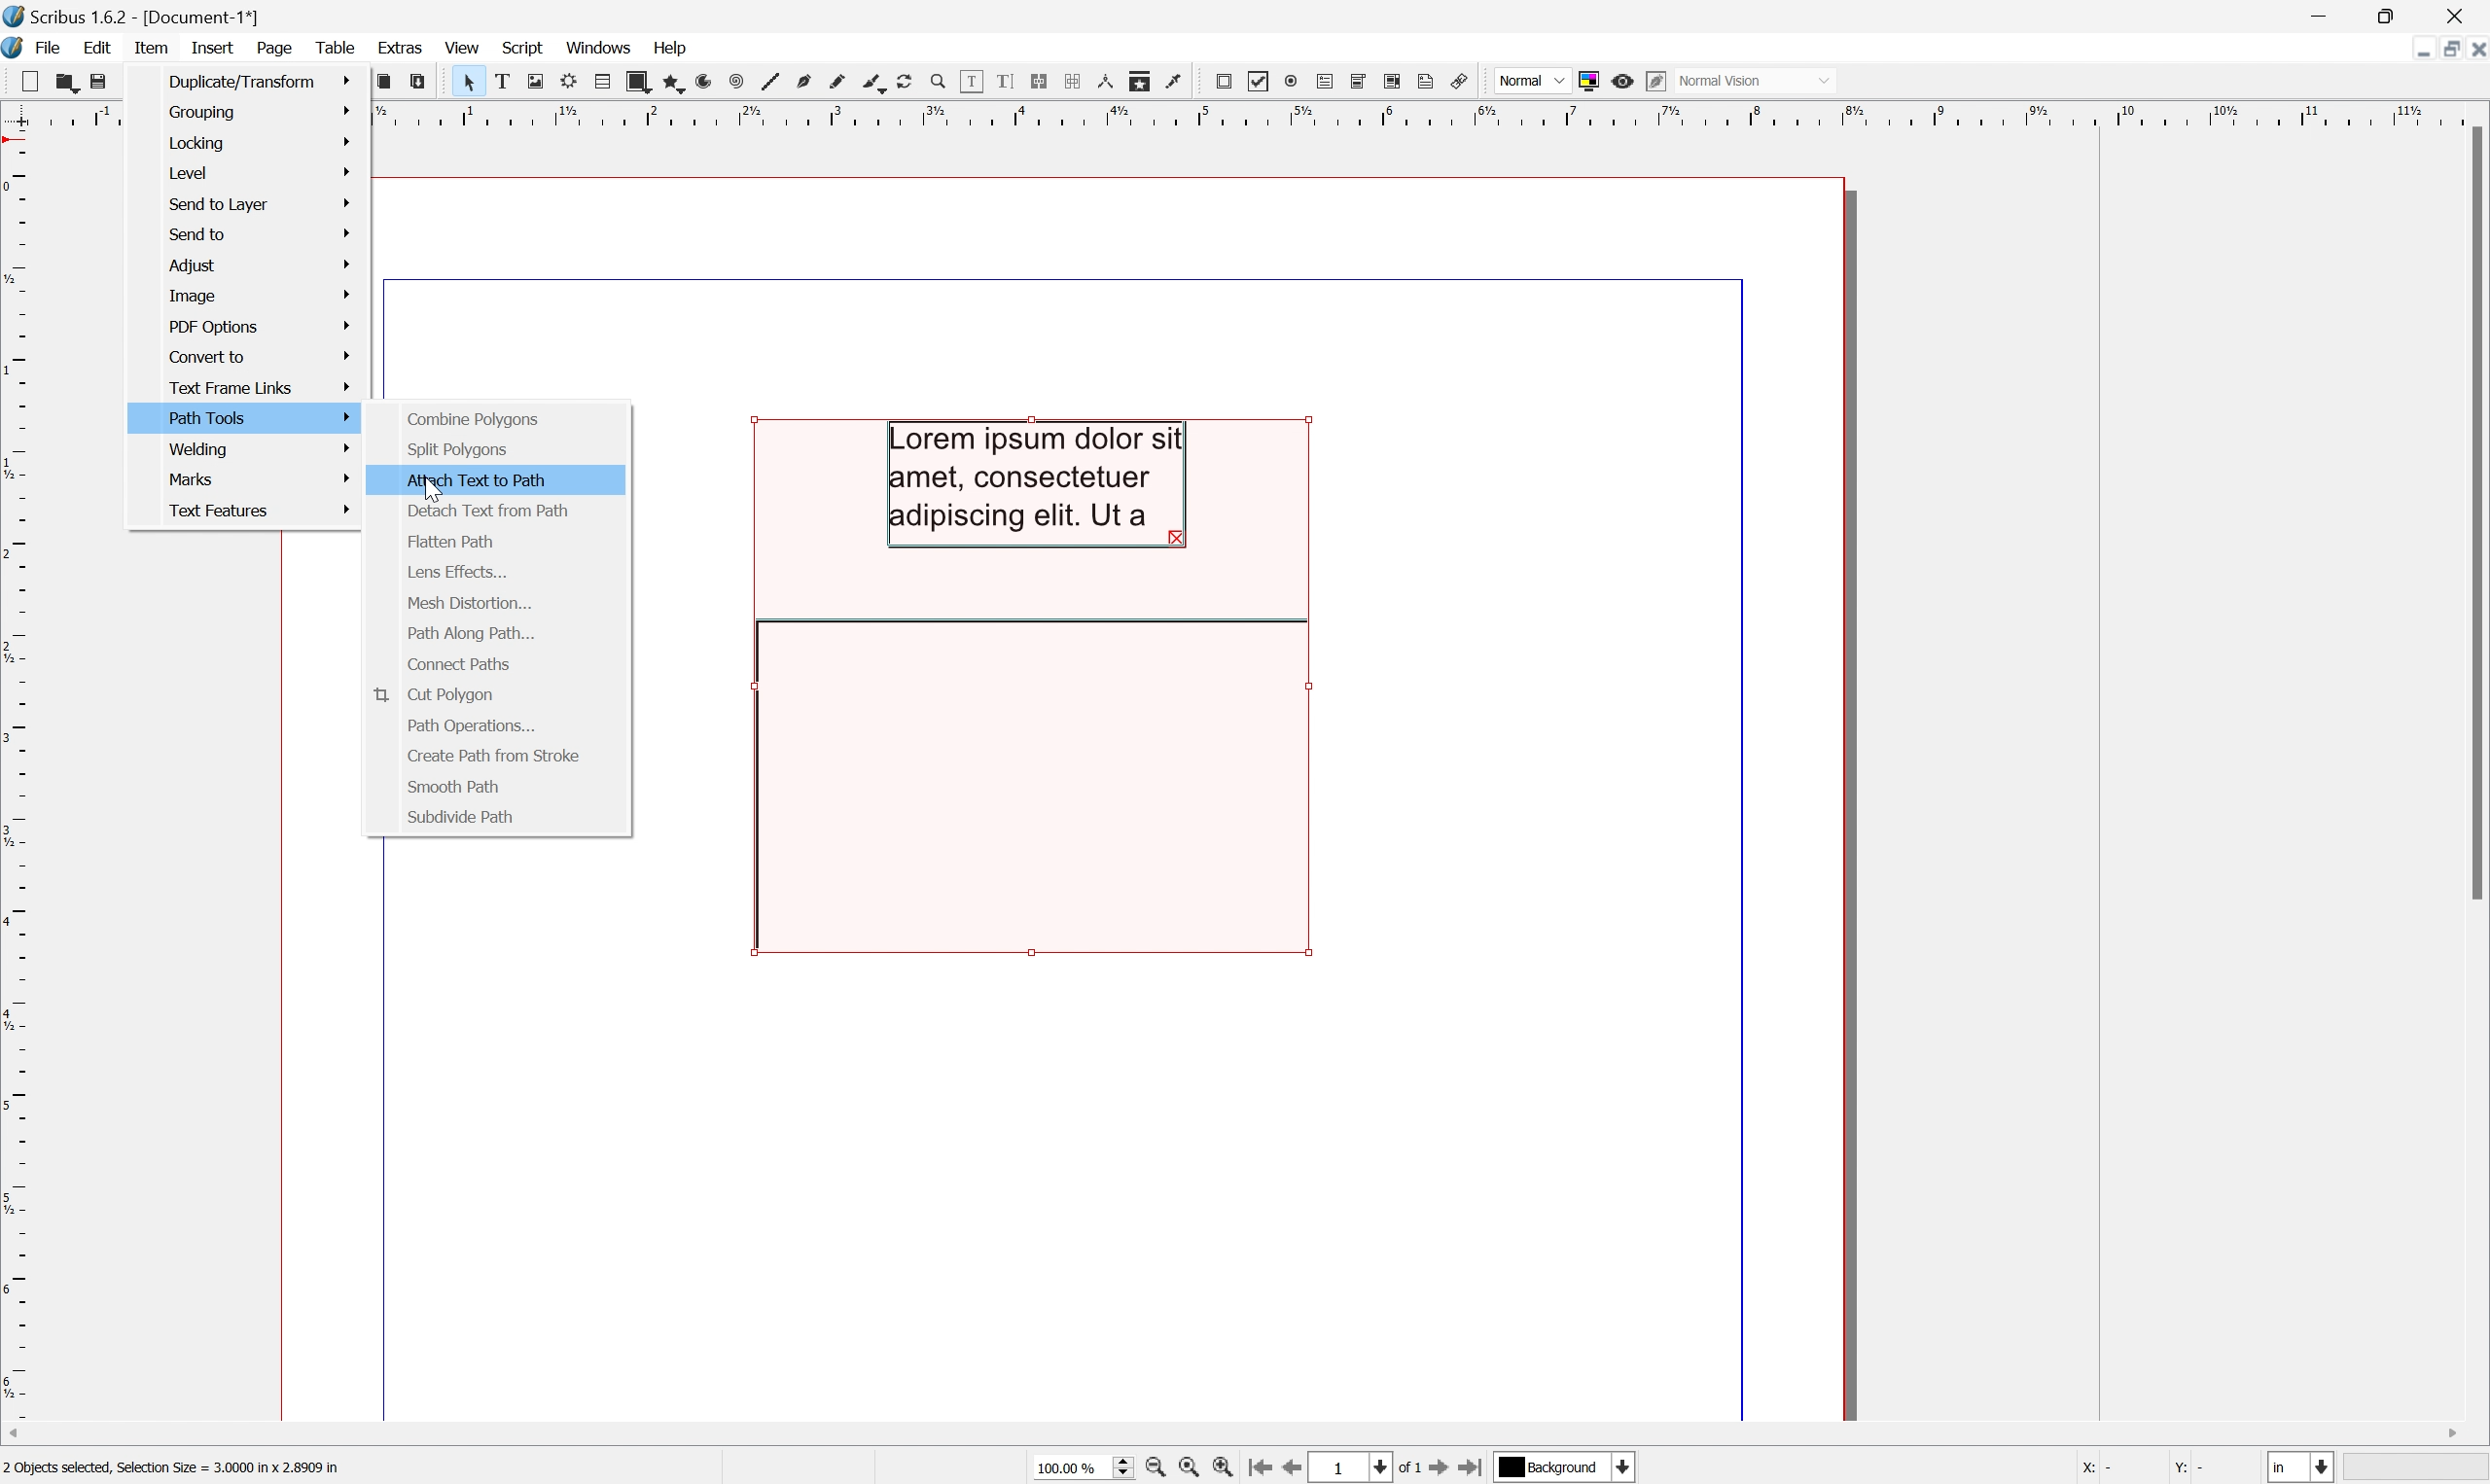  Describe the element at coordinates (95, 49) in the screenshot. I see `Edit` at that location.